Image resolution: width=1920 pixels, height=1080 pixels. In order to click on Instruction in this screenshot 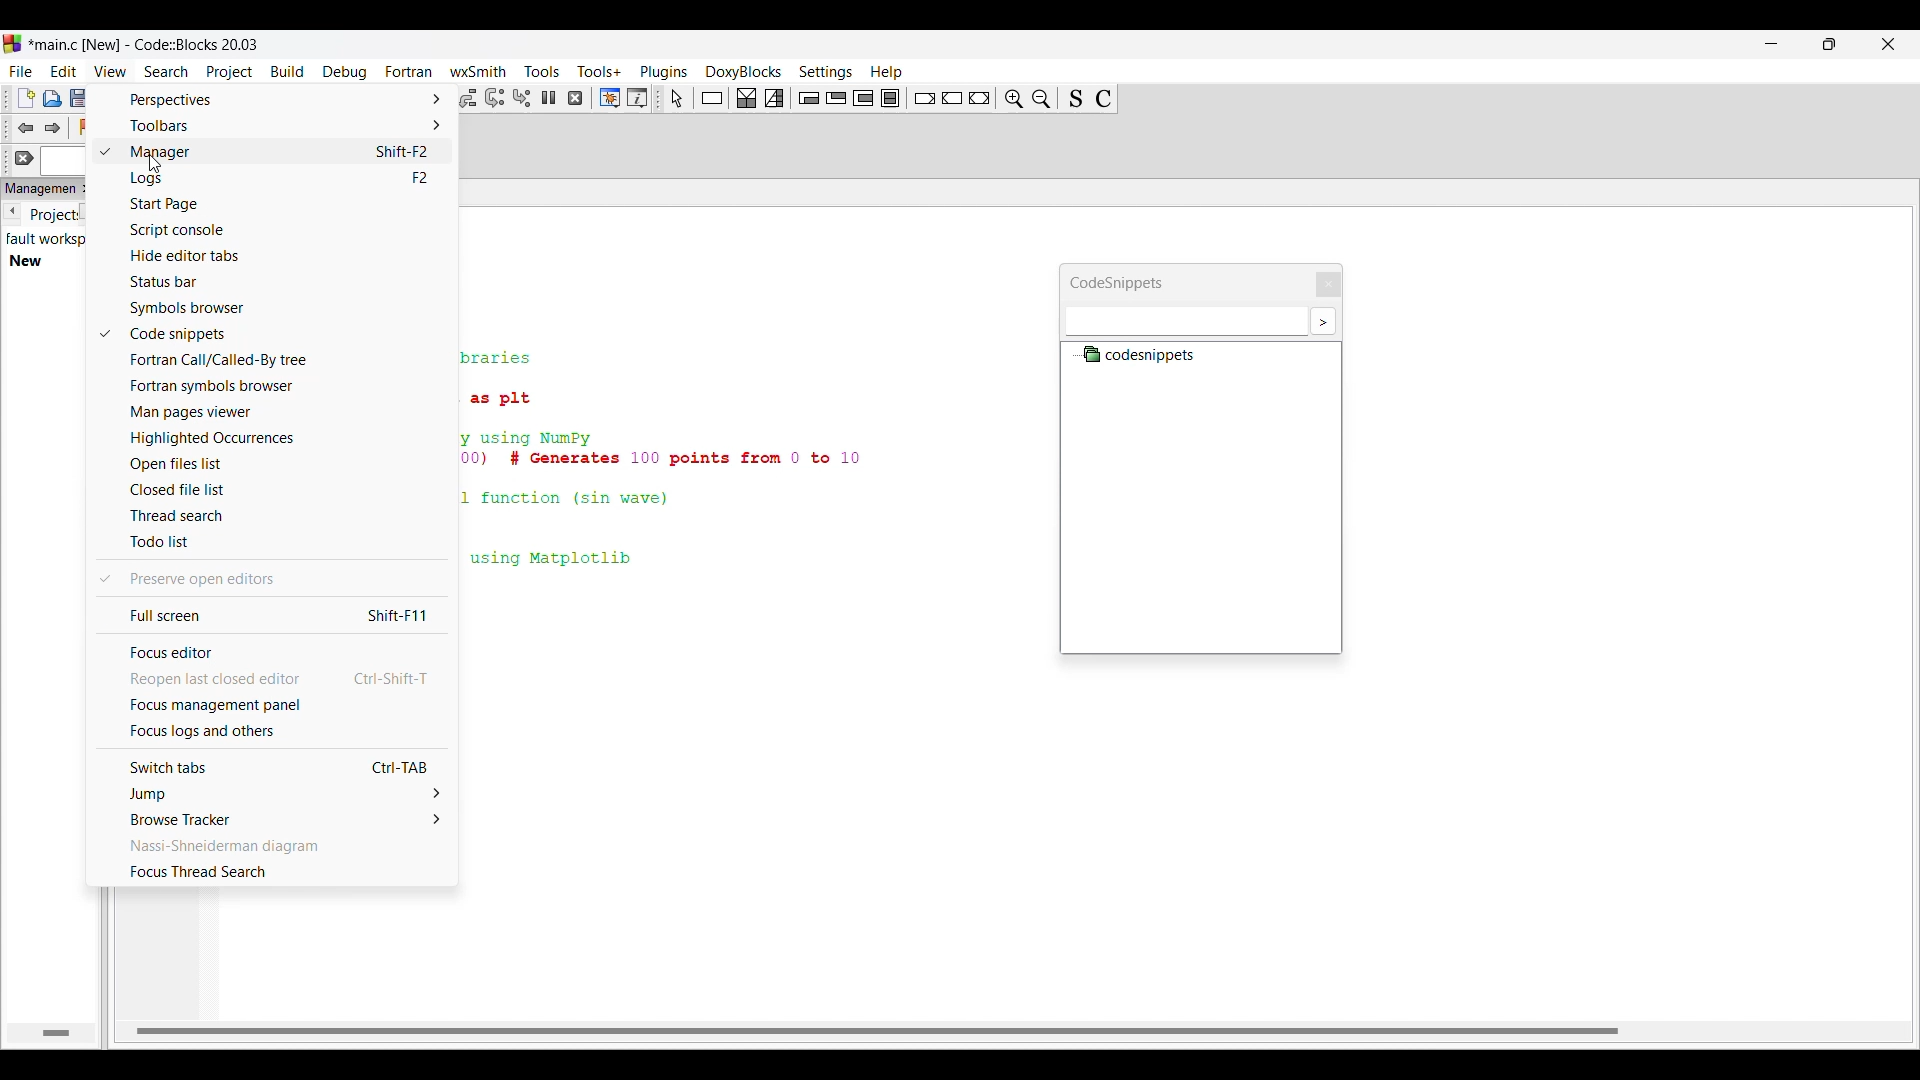, I will do `click(712, 98)`.